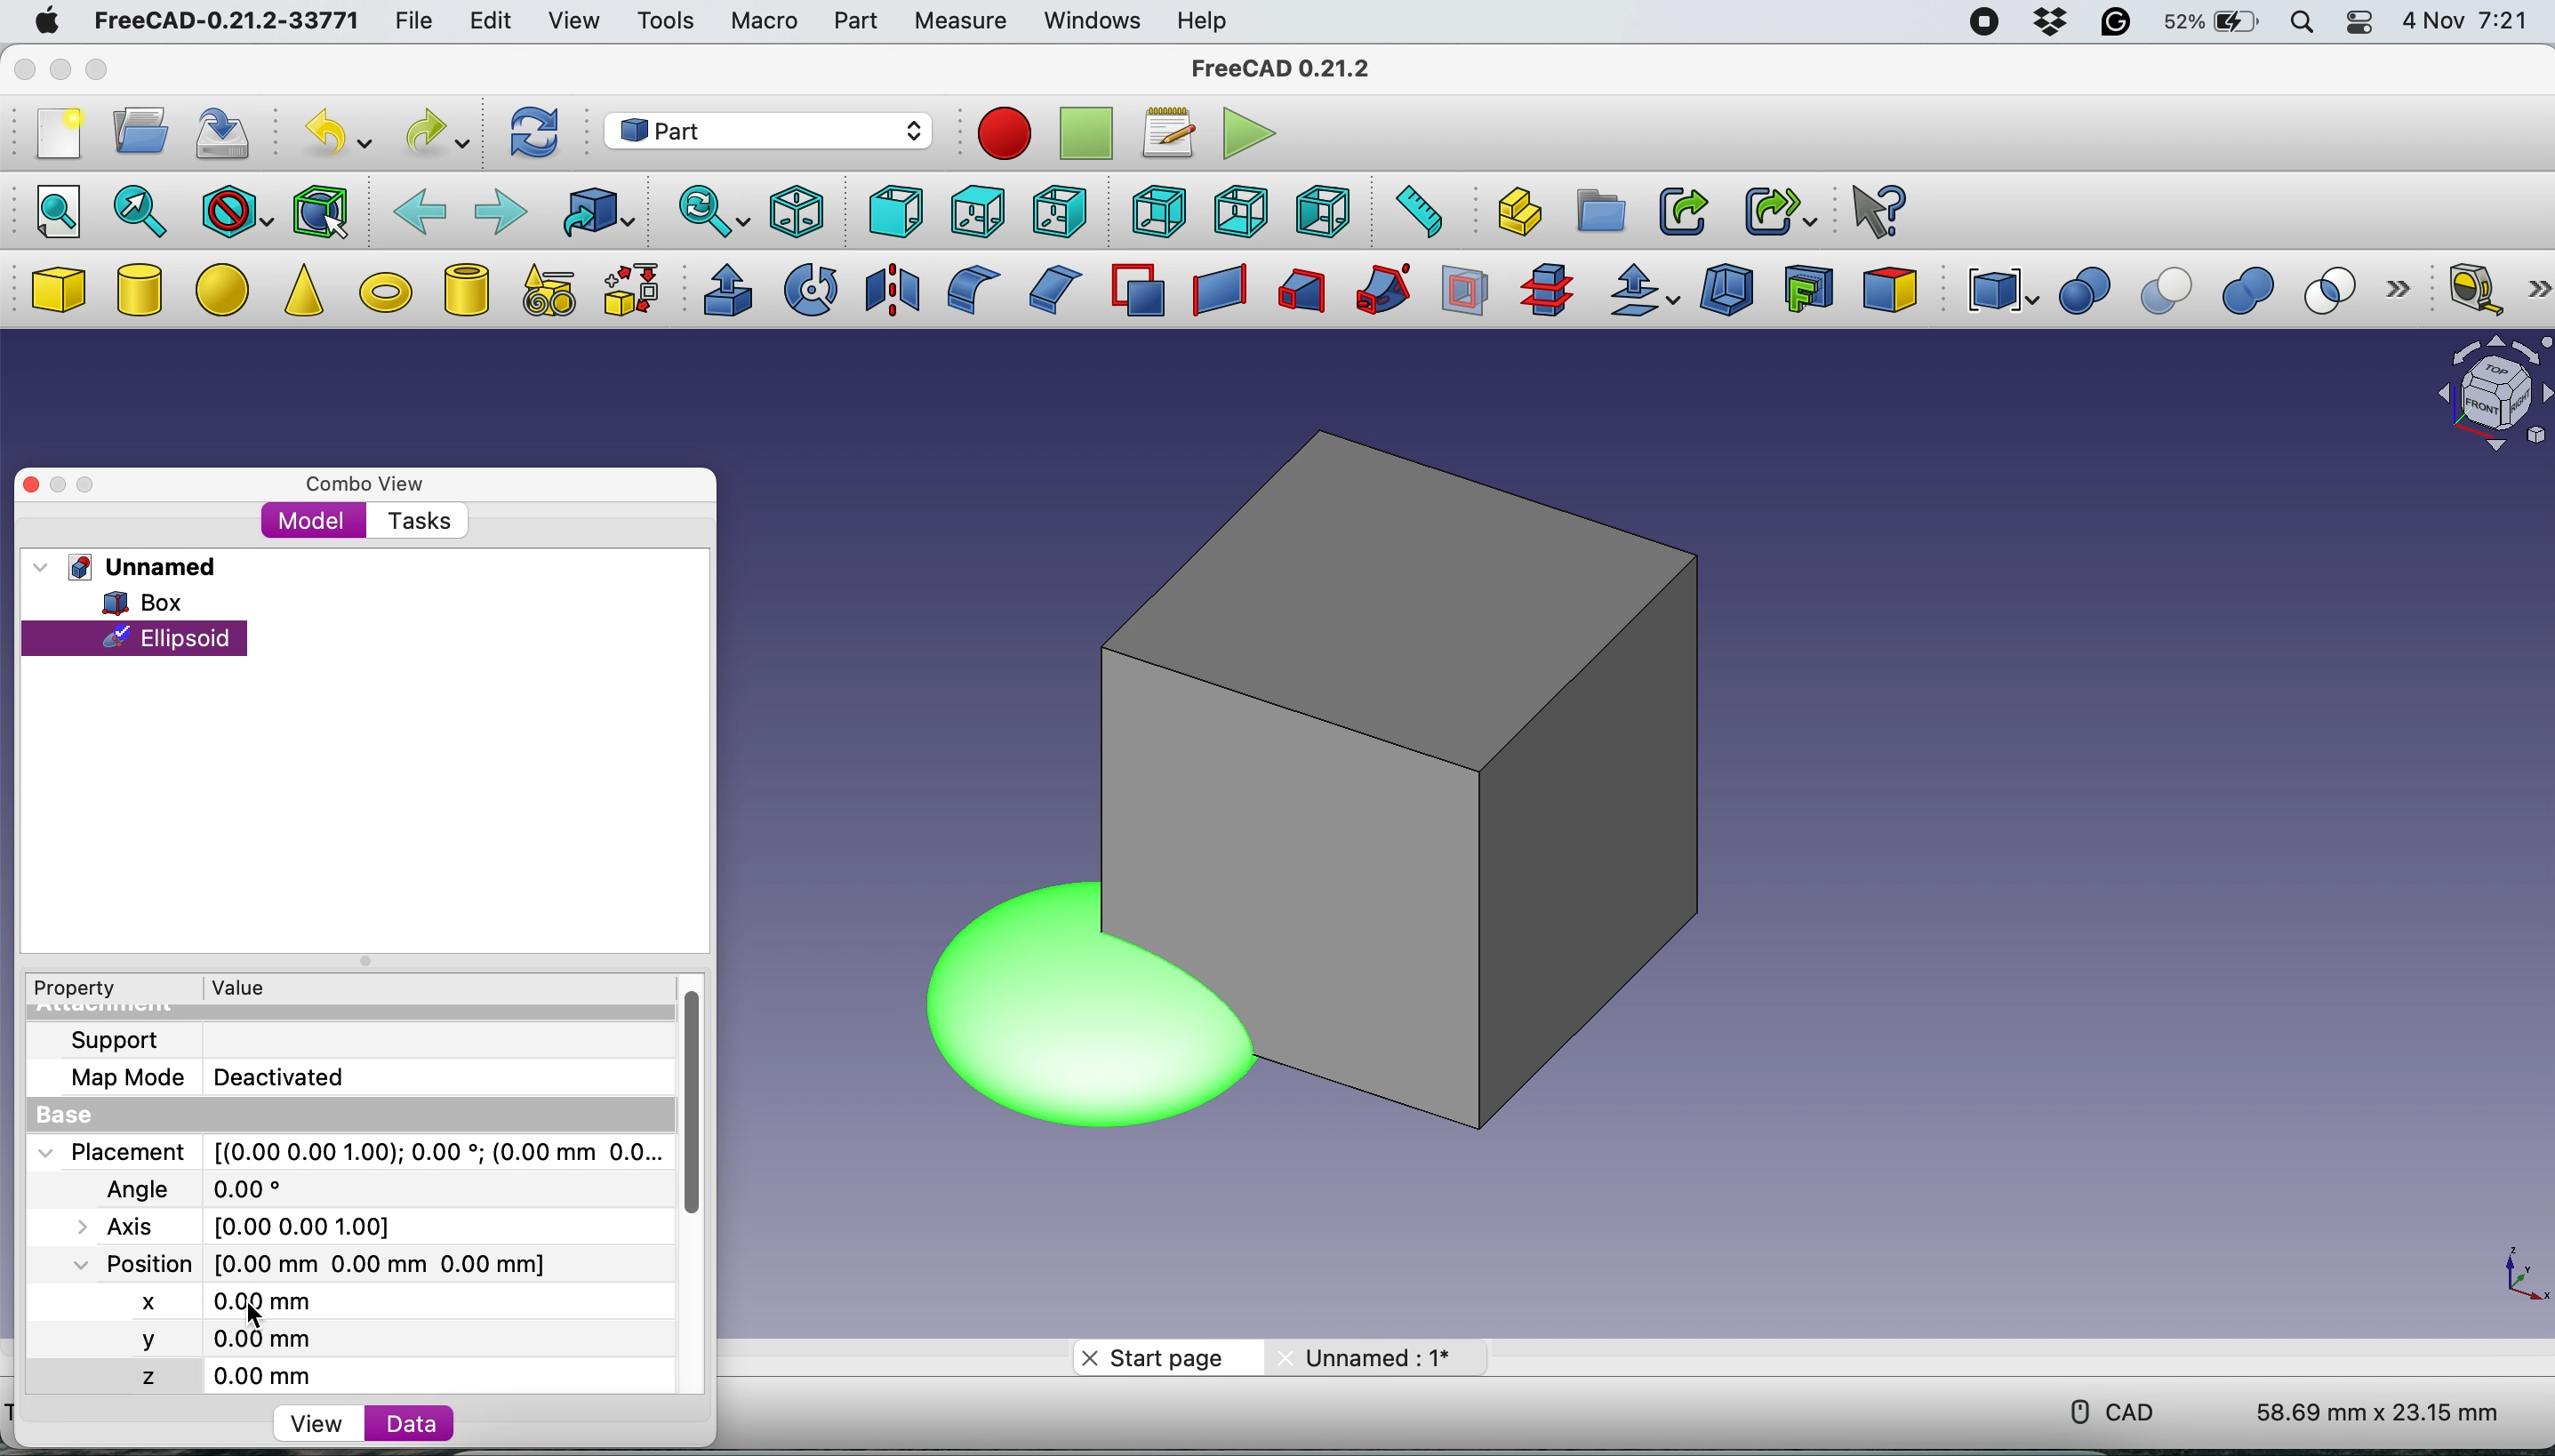  What do you see at coordinates (222, 22) in the screenshot?
I see `FreeCAD-0.21.2-33771` at bounding box center [222, 22].